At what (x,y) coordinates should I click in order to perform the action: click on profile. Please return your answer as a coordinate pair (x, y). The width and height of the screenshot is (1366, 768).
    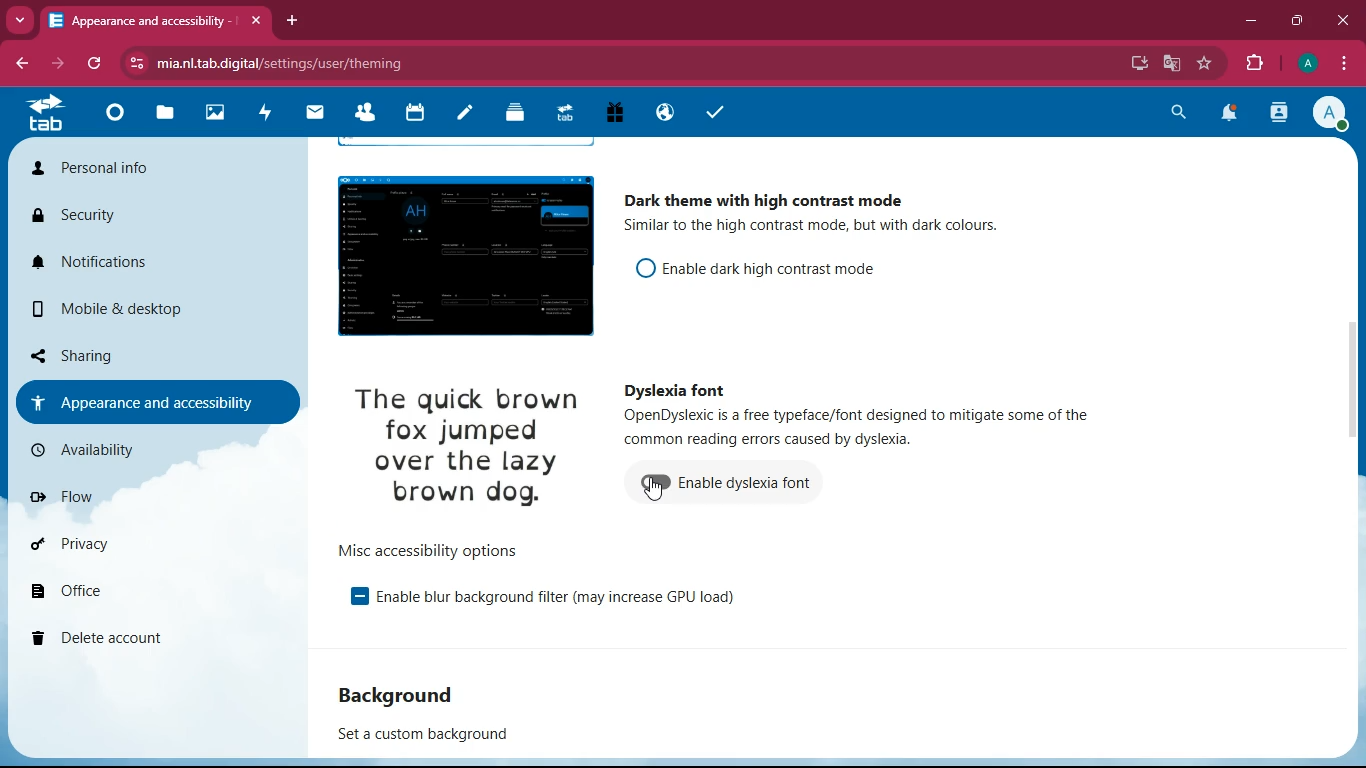
    Looking at the image, I should click on (1333, 114).